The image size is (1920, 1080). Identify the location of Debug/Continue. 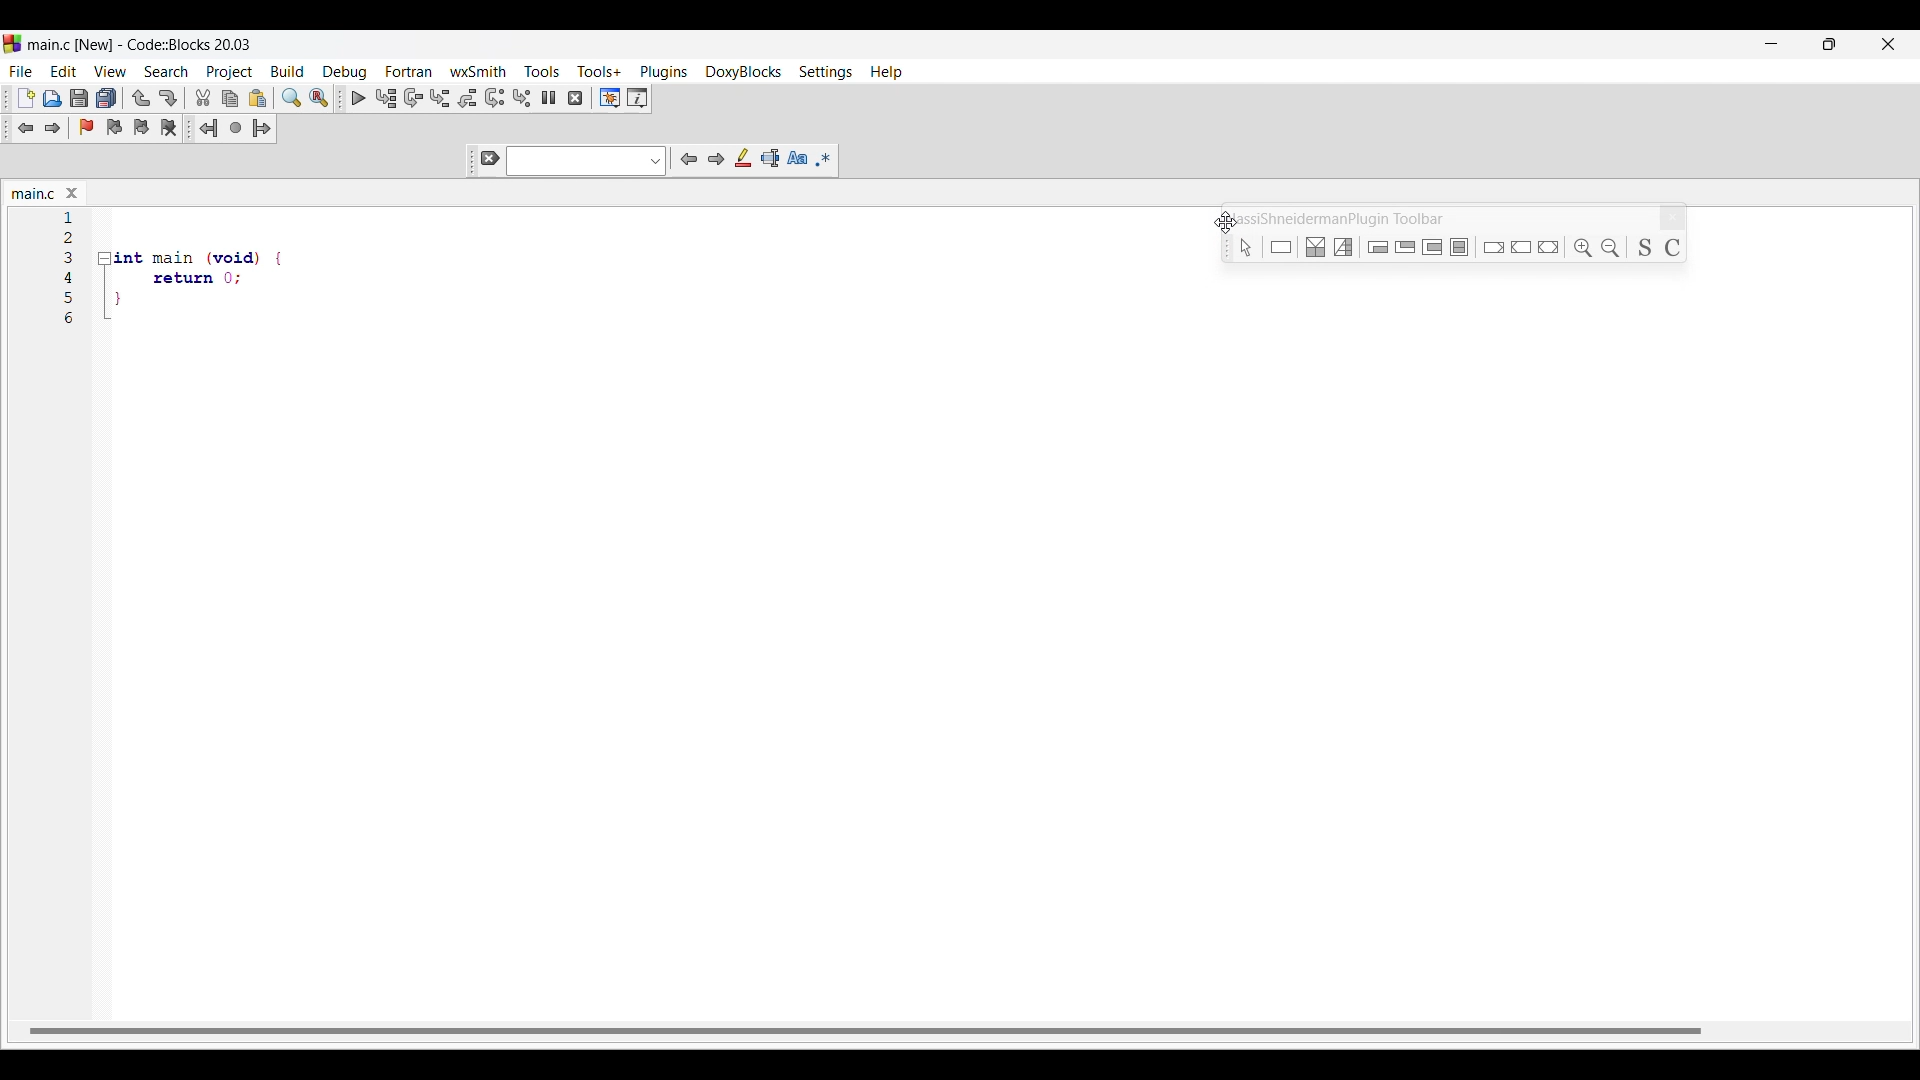
(359, 98).